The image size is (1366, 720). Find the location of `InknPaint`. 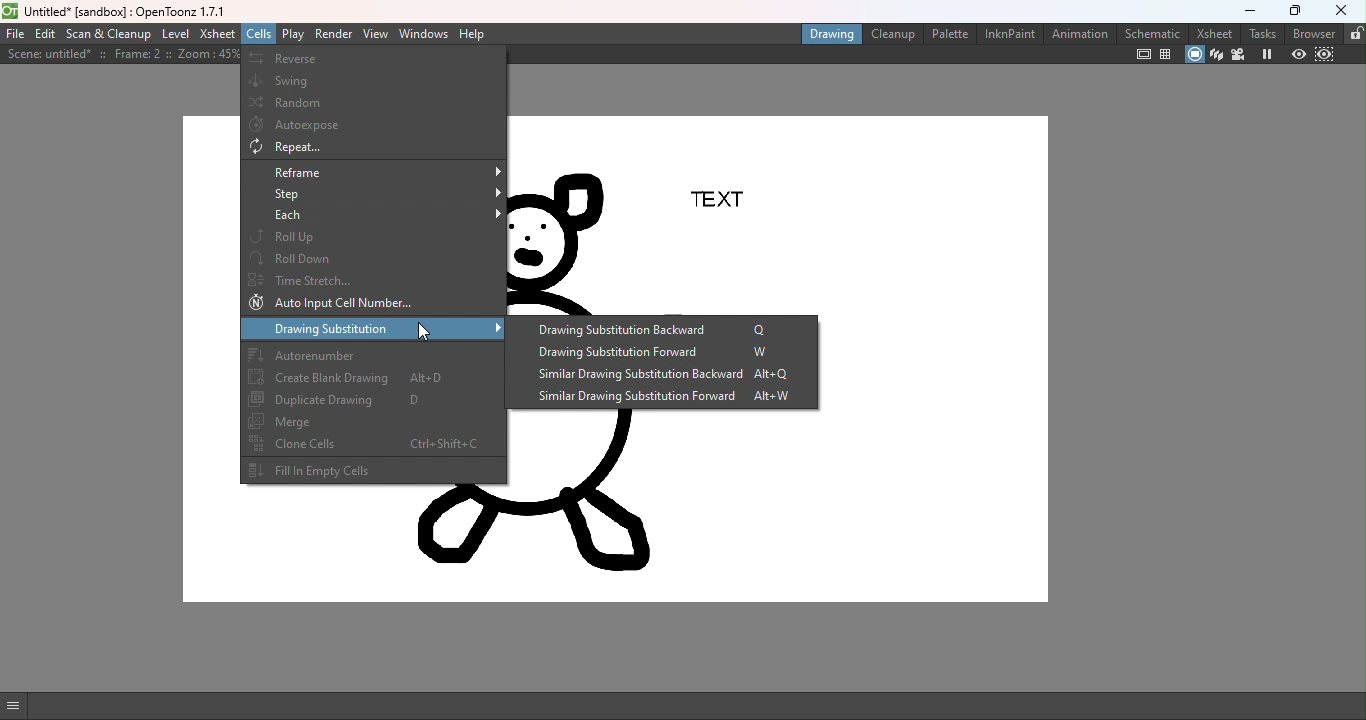

InknPaint is located at coordinates (1007, 35).